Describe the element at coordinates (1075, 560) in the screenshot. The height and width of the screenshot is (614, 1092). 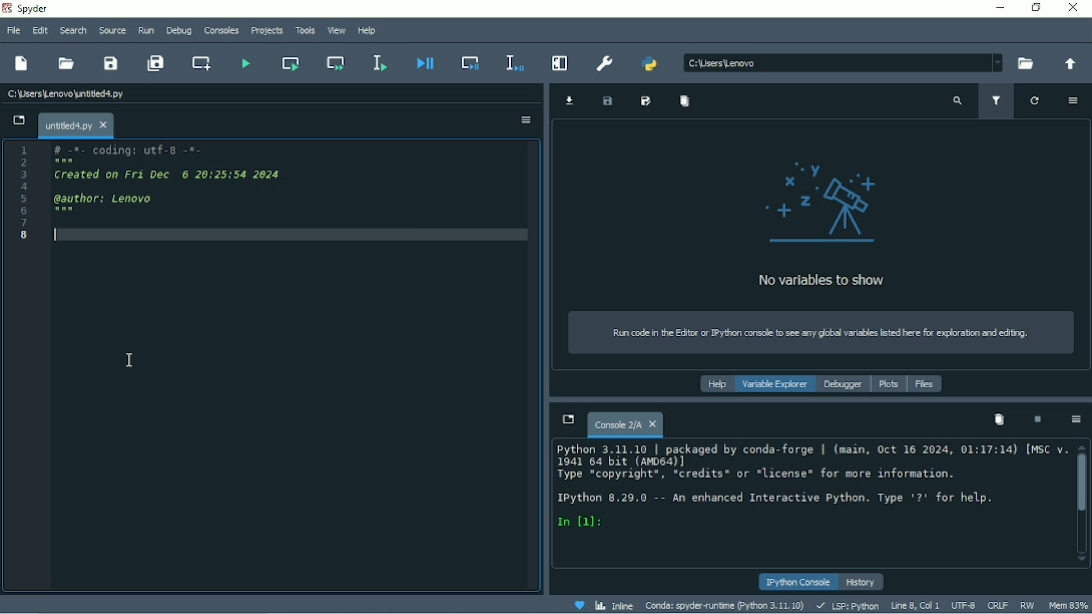
I see `scroll down` at that location.